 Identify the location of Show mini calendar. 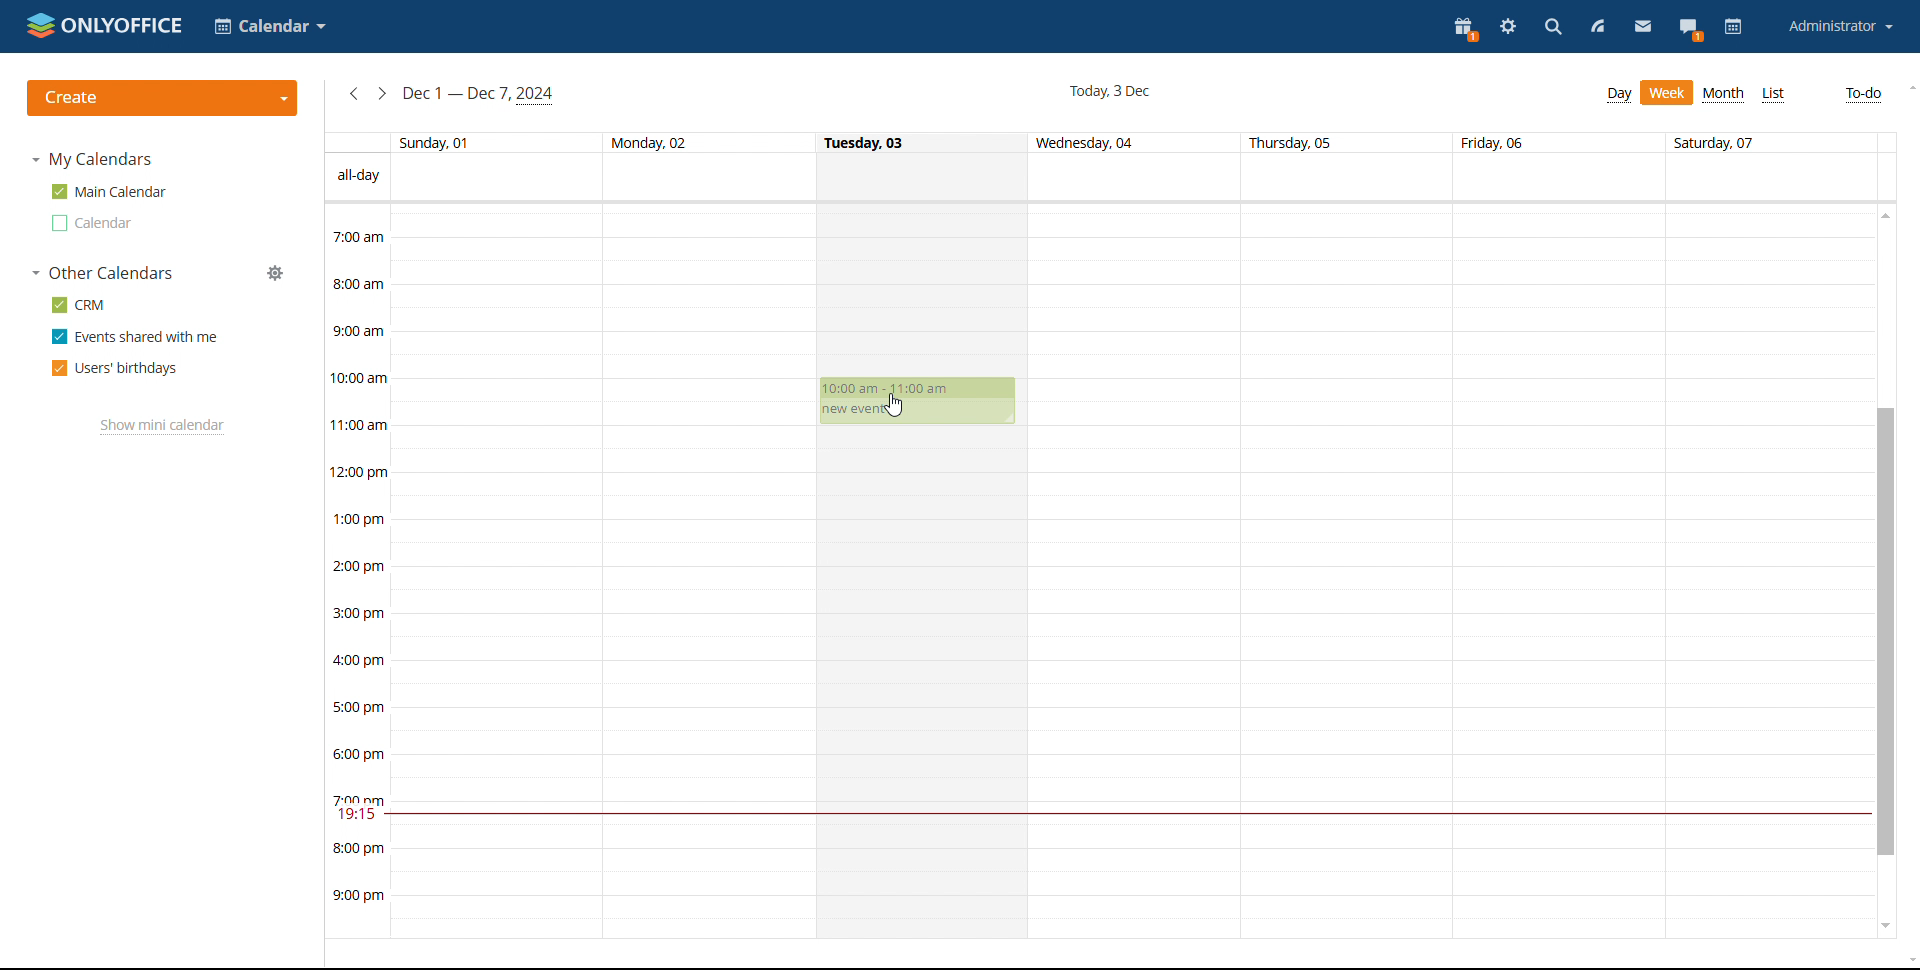
(160, 427).